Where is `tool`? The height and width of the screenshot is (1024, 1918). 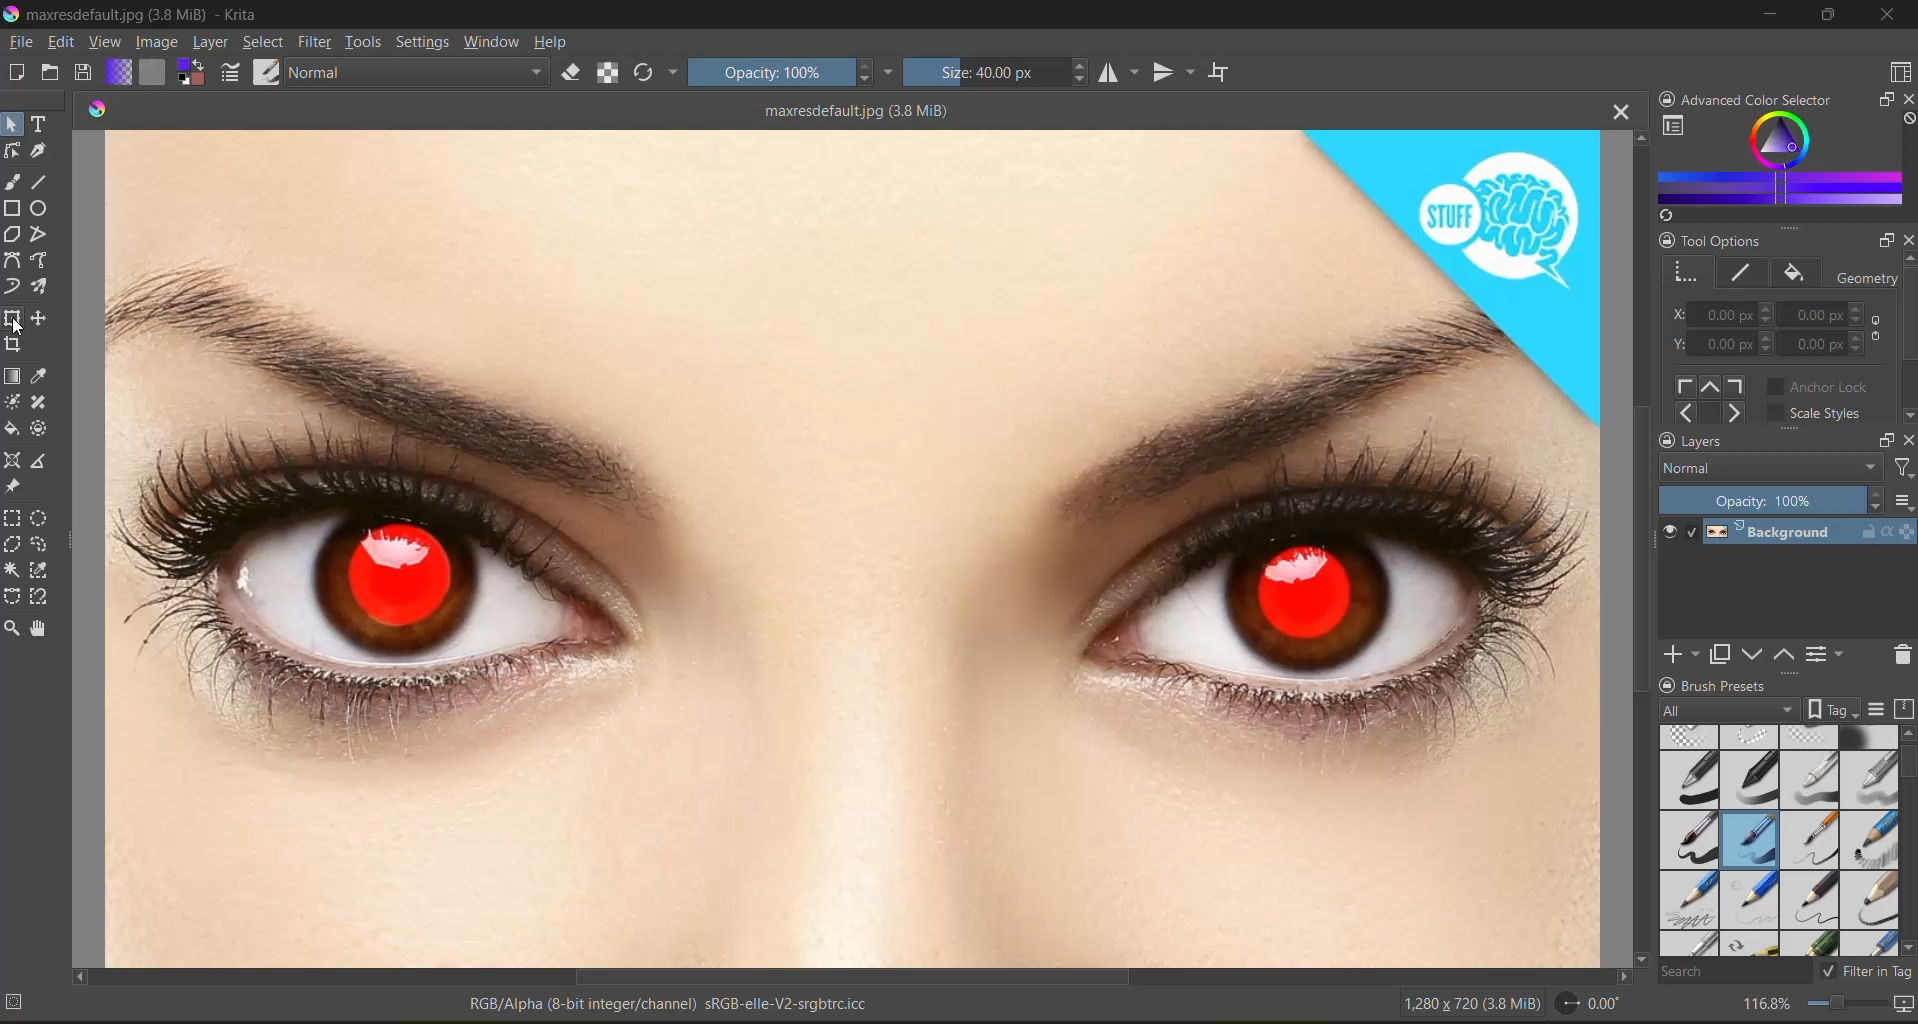 tool is located at coordinates (42, 516).